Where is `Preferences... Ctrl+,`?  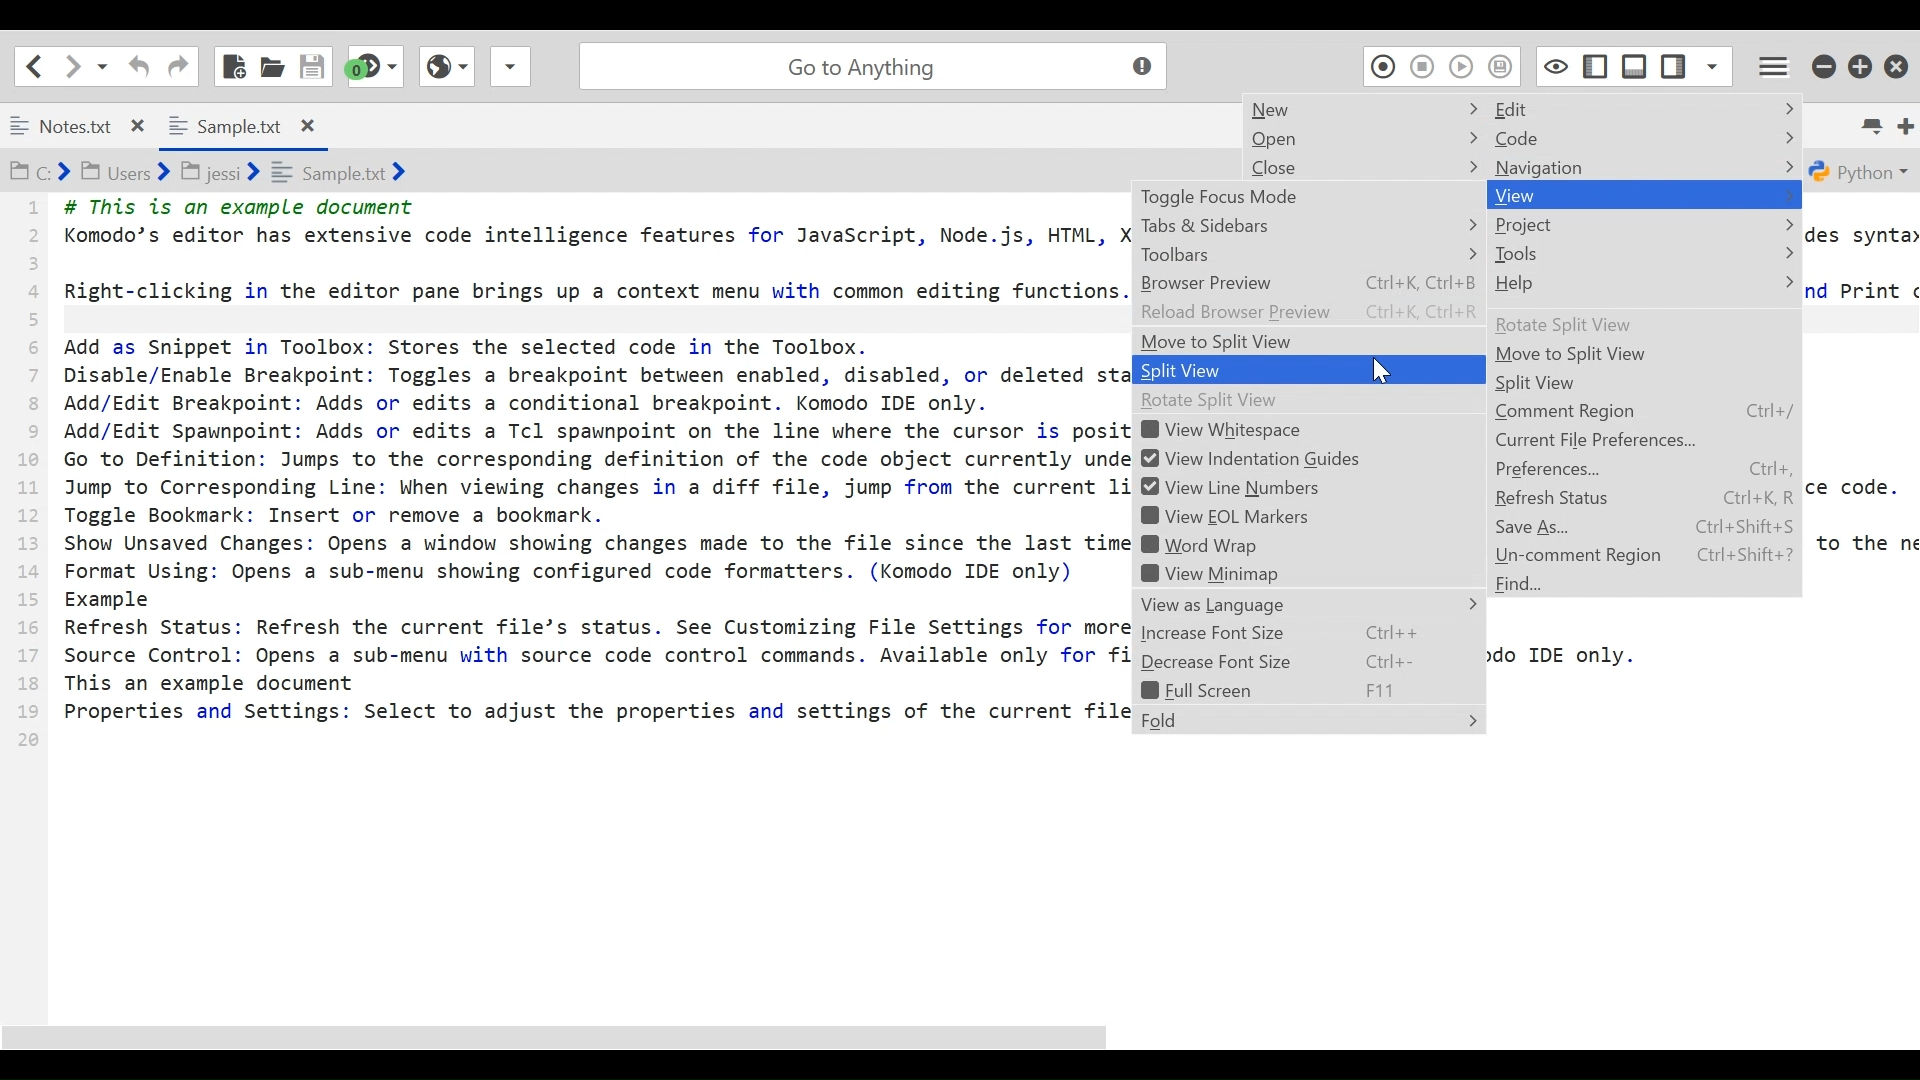
Preferences... Ctrl+, is located at coordinates (1645, 469).